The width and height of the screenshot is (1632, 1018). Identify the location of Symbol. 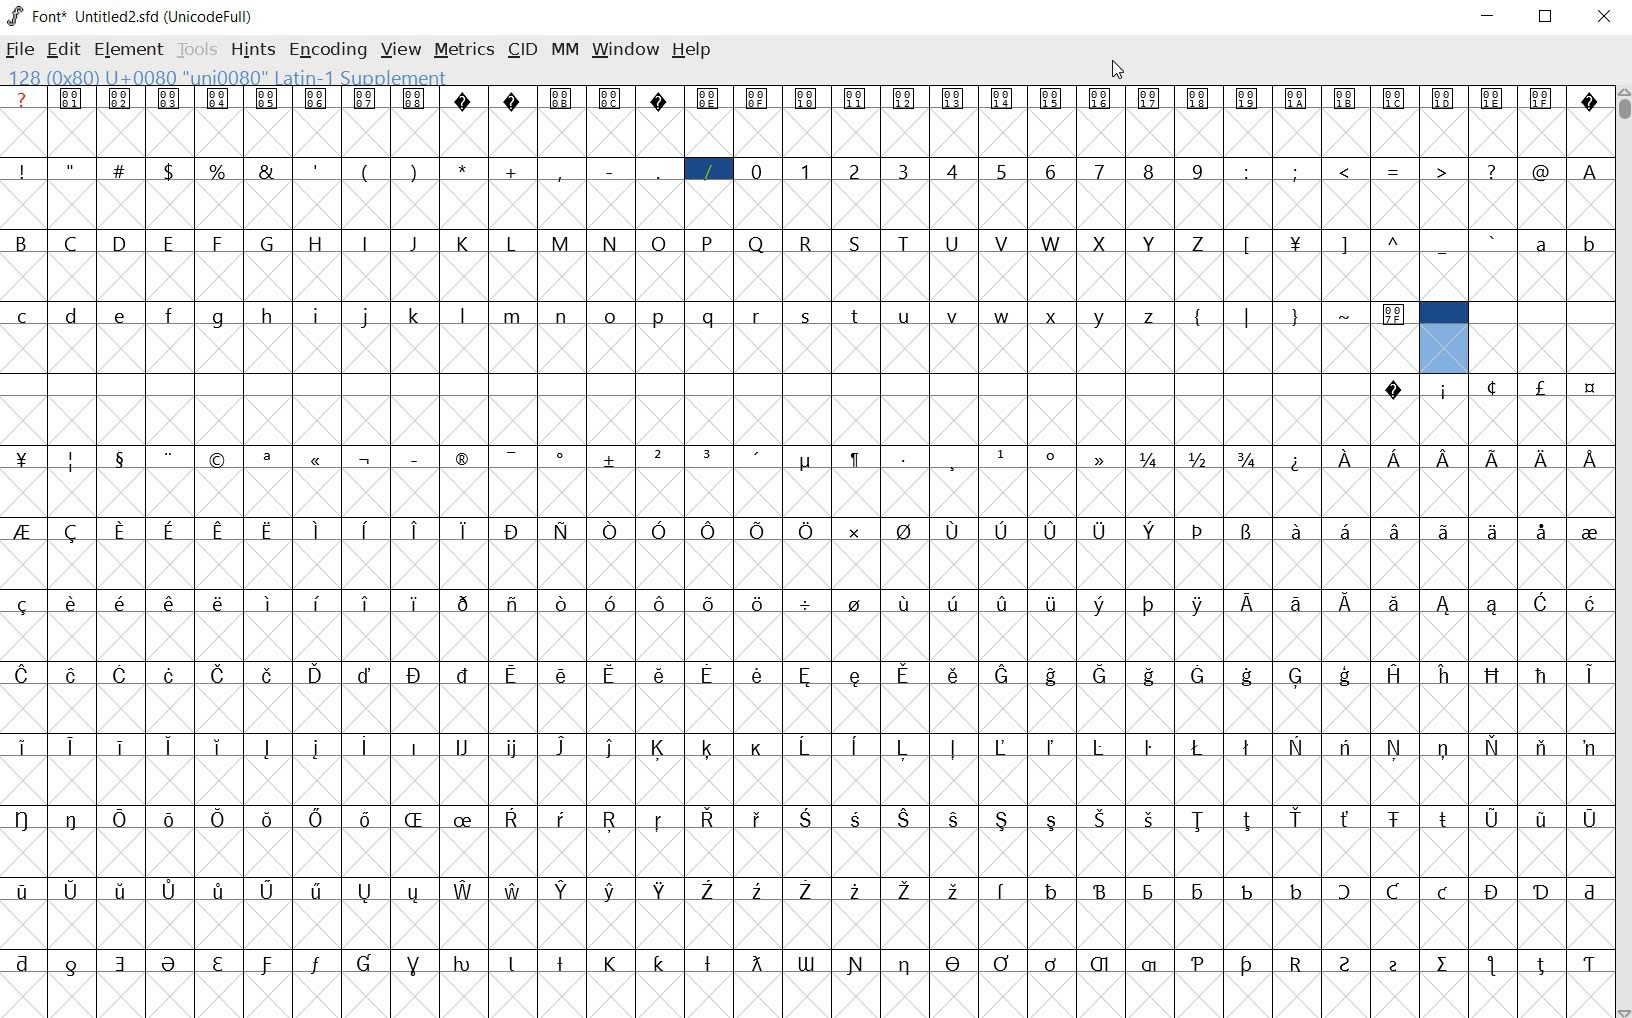
(366, 98).